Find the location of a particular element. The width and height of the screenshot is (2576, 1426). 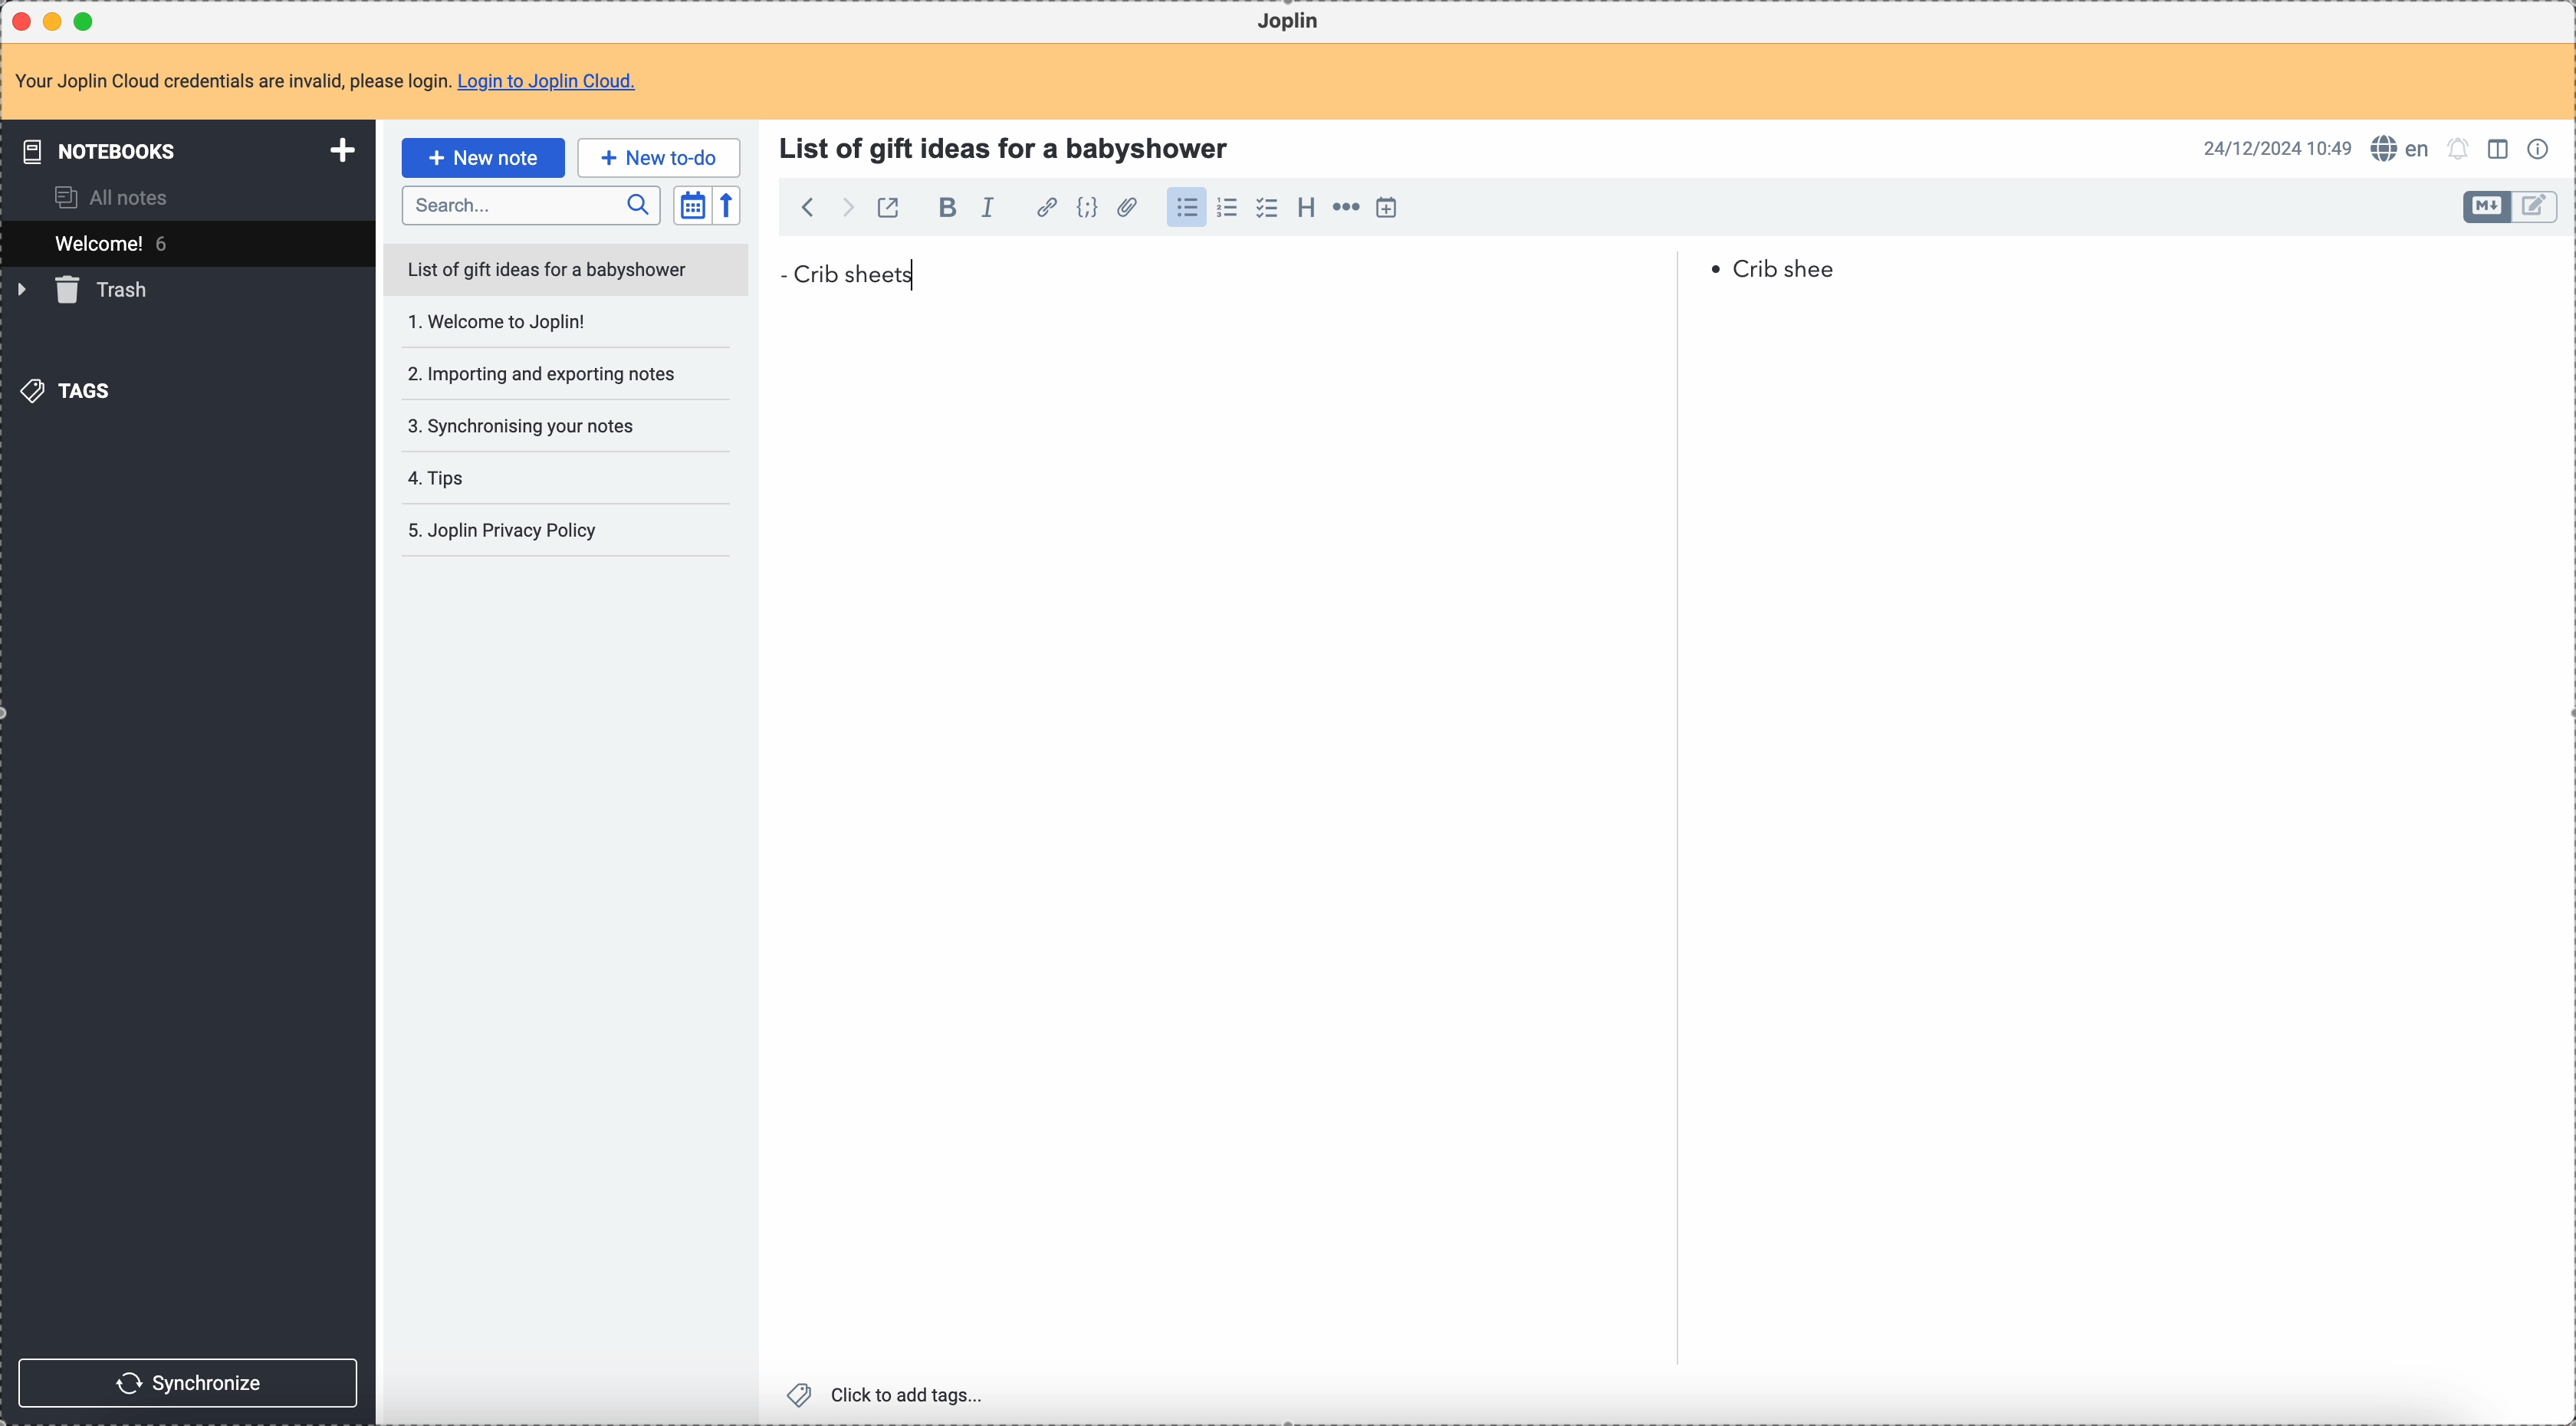

trash is located at coordinates (87, 292).